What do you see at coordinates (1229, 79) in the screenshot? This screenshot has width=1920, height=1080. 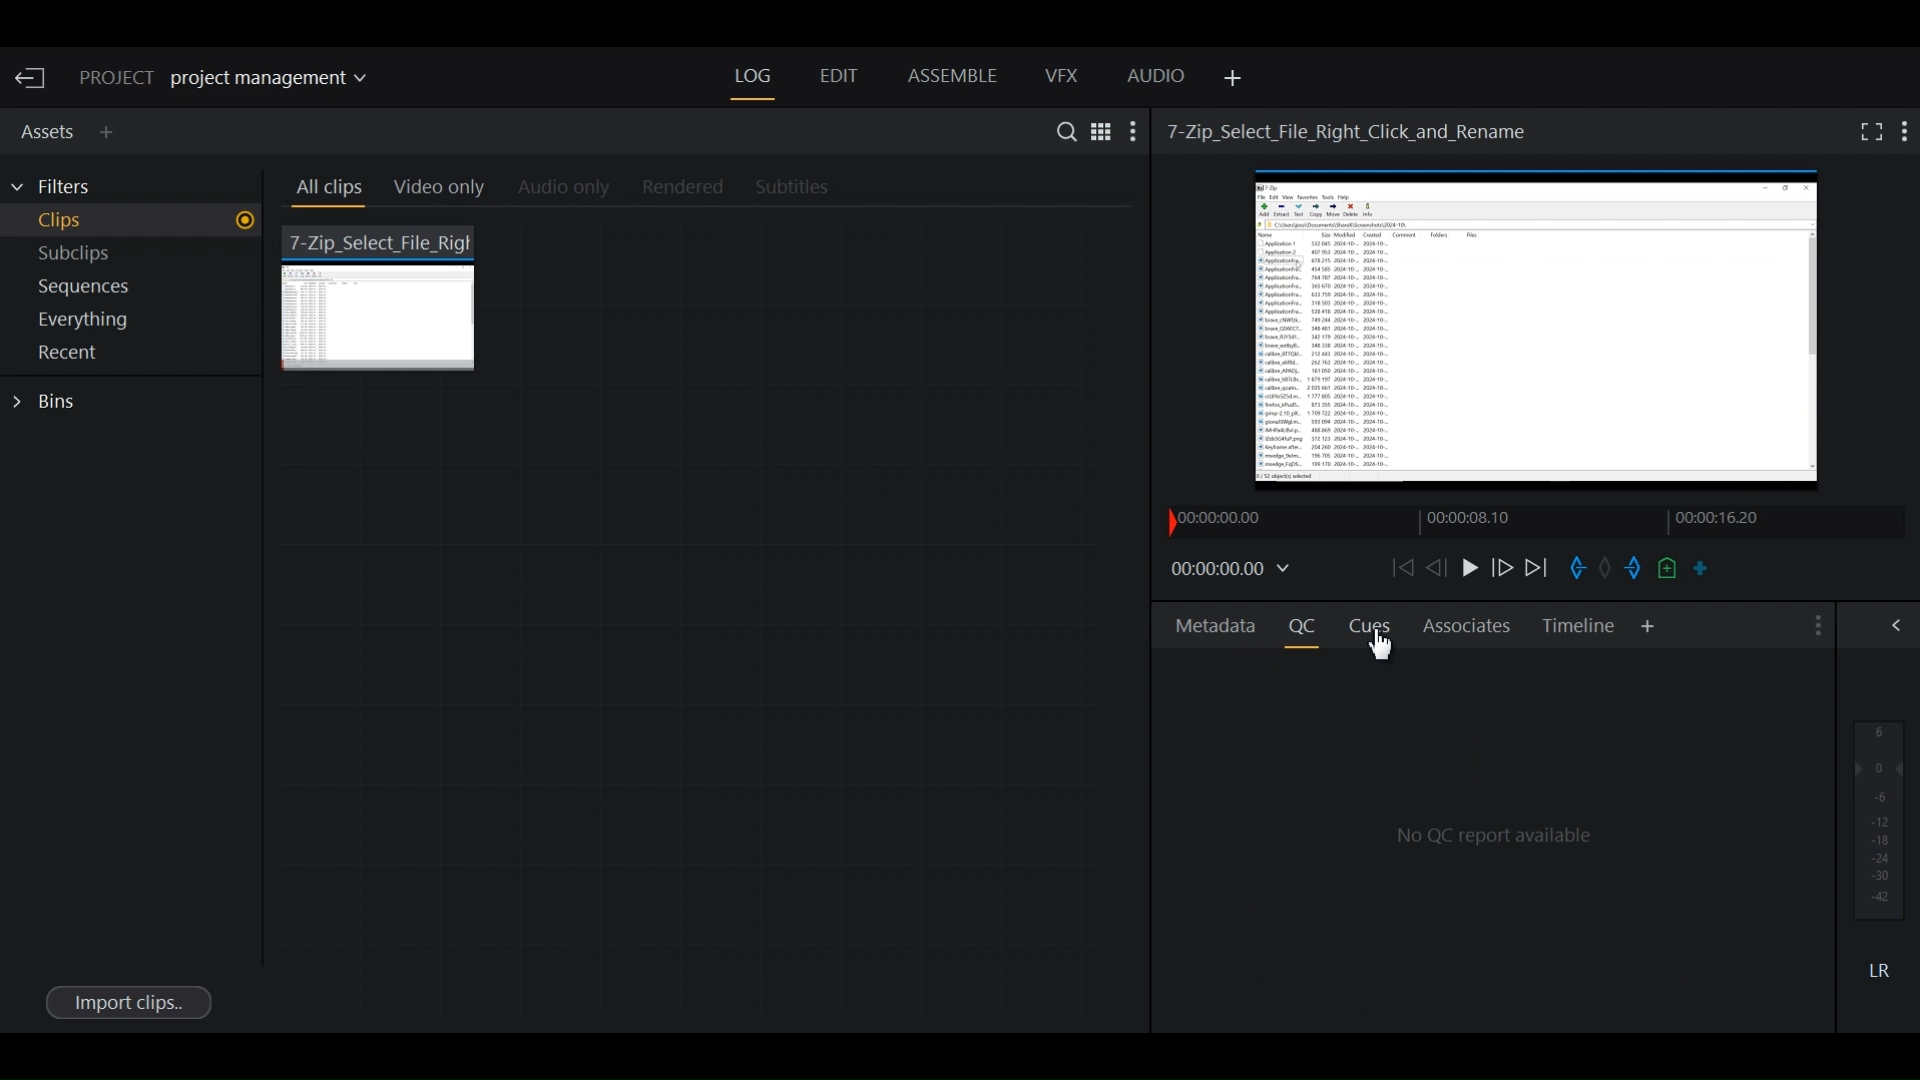 I see `Add Panel` at bounding box center [1229, 79].